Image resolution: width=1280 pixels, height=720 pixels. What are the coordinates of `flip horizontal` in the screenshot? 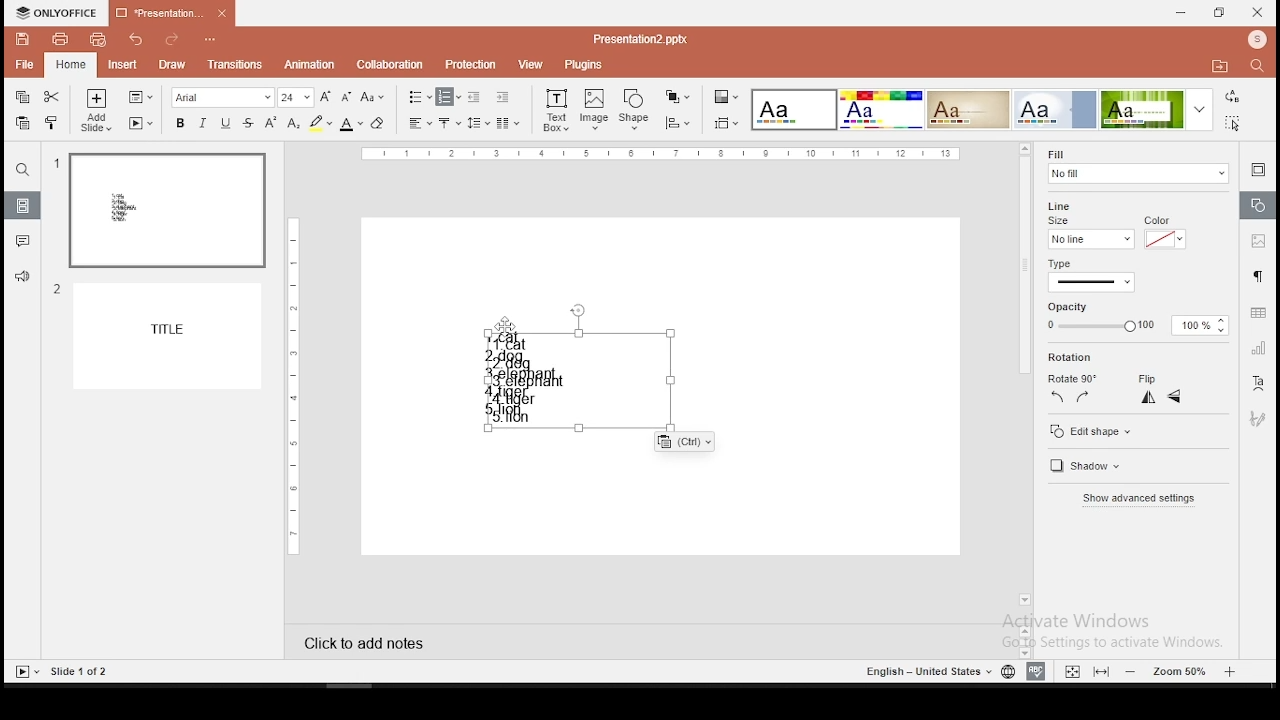 It's located at (1175, 397).